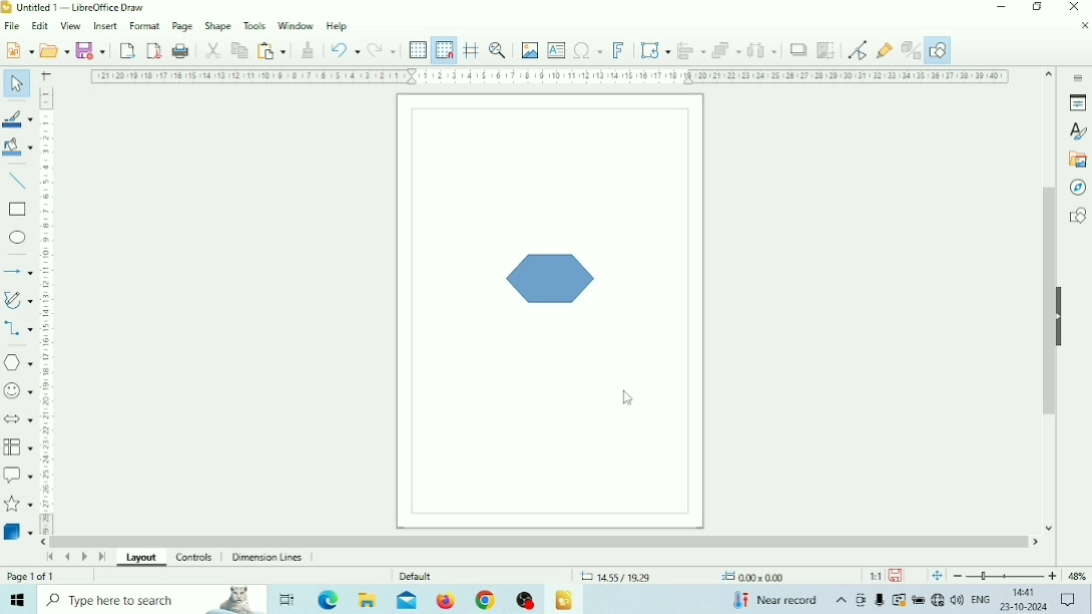  Describe the element at coordinates (917, 600) in the screenshot. I see `Charging, plugged in` at that location.